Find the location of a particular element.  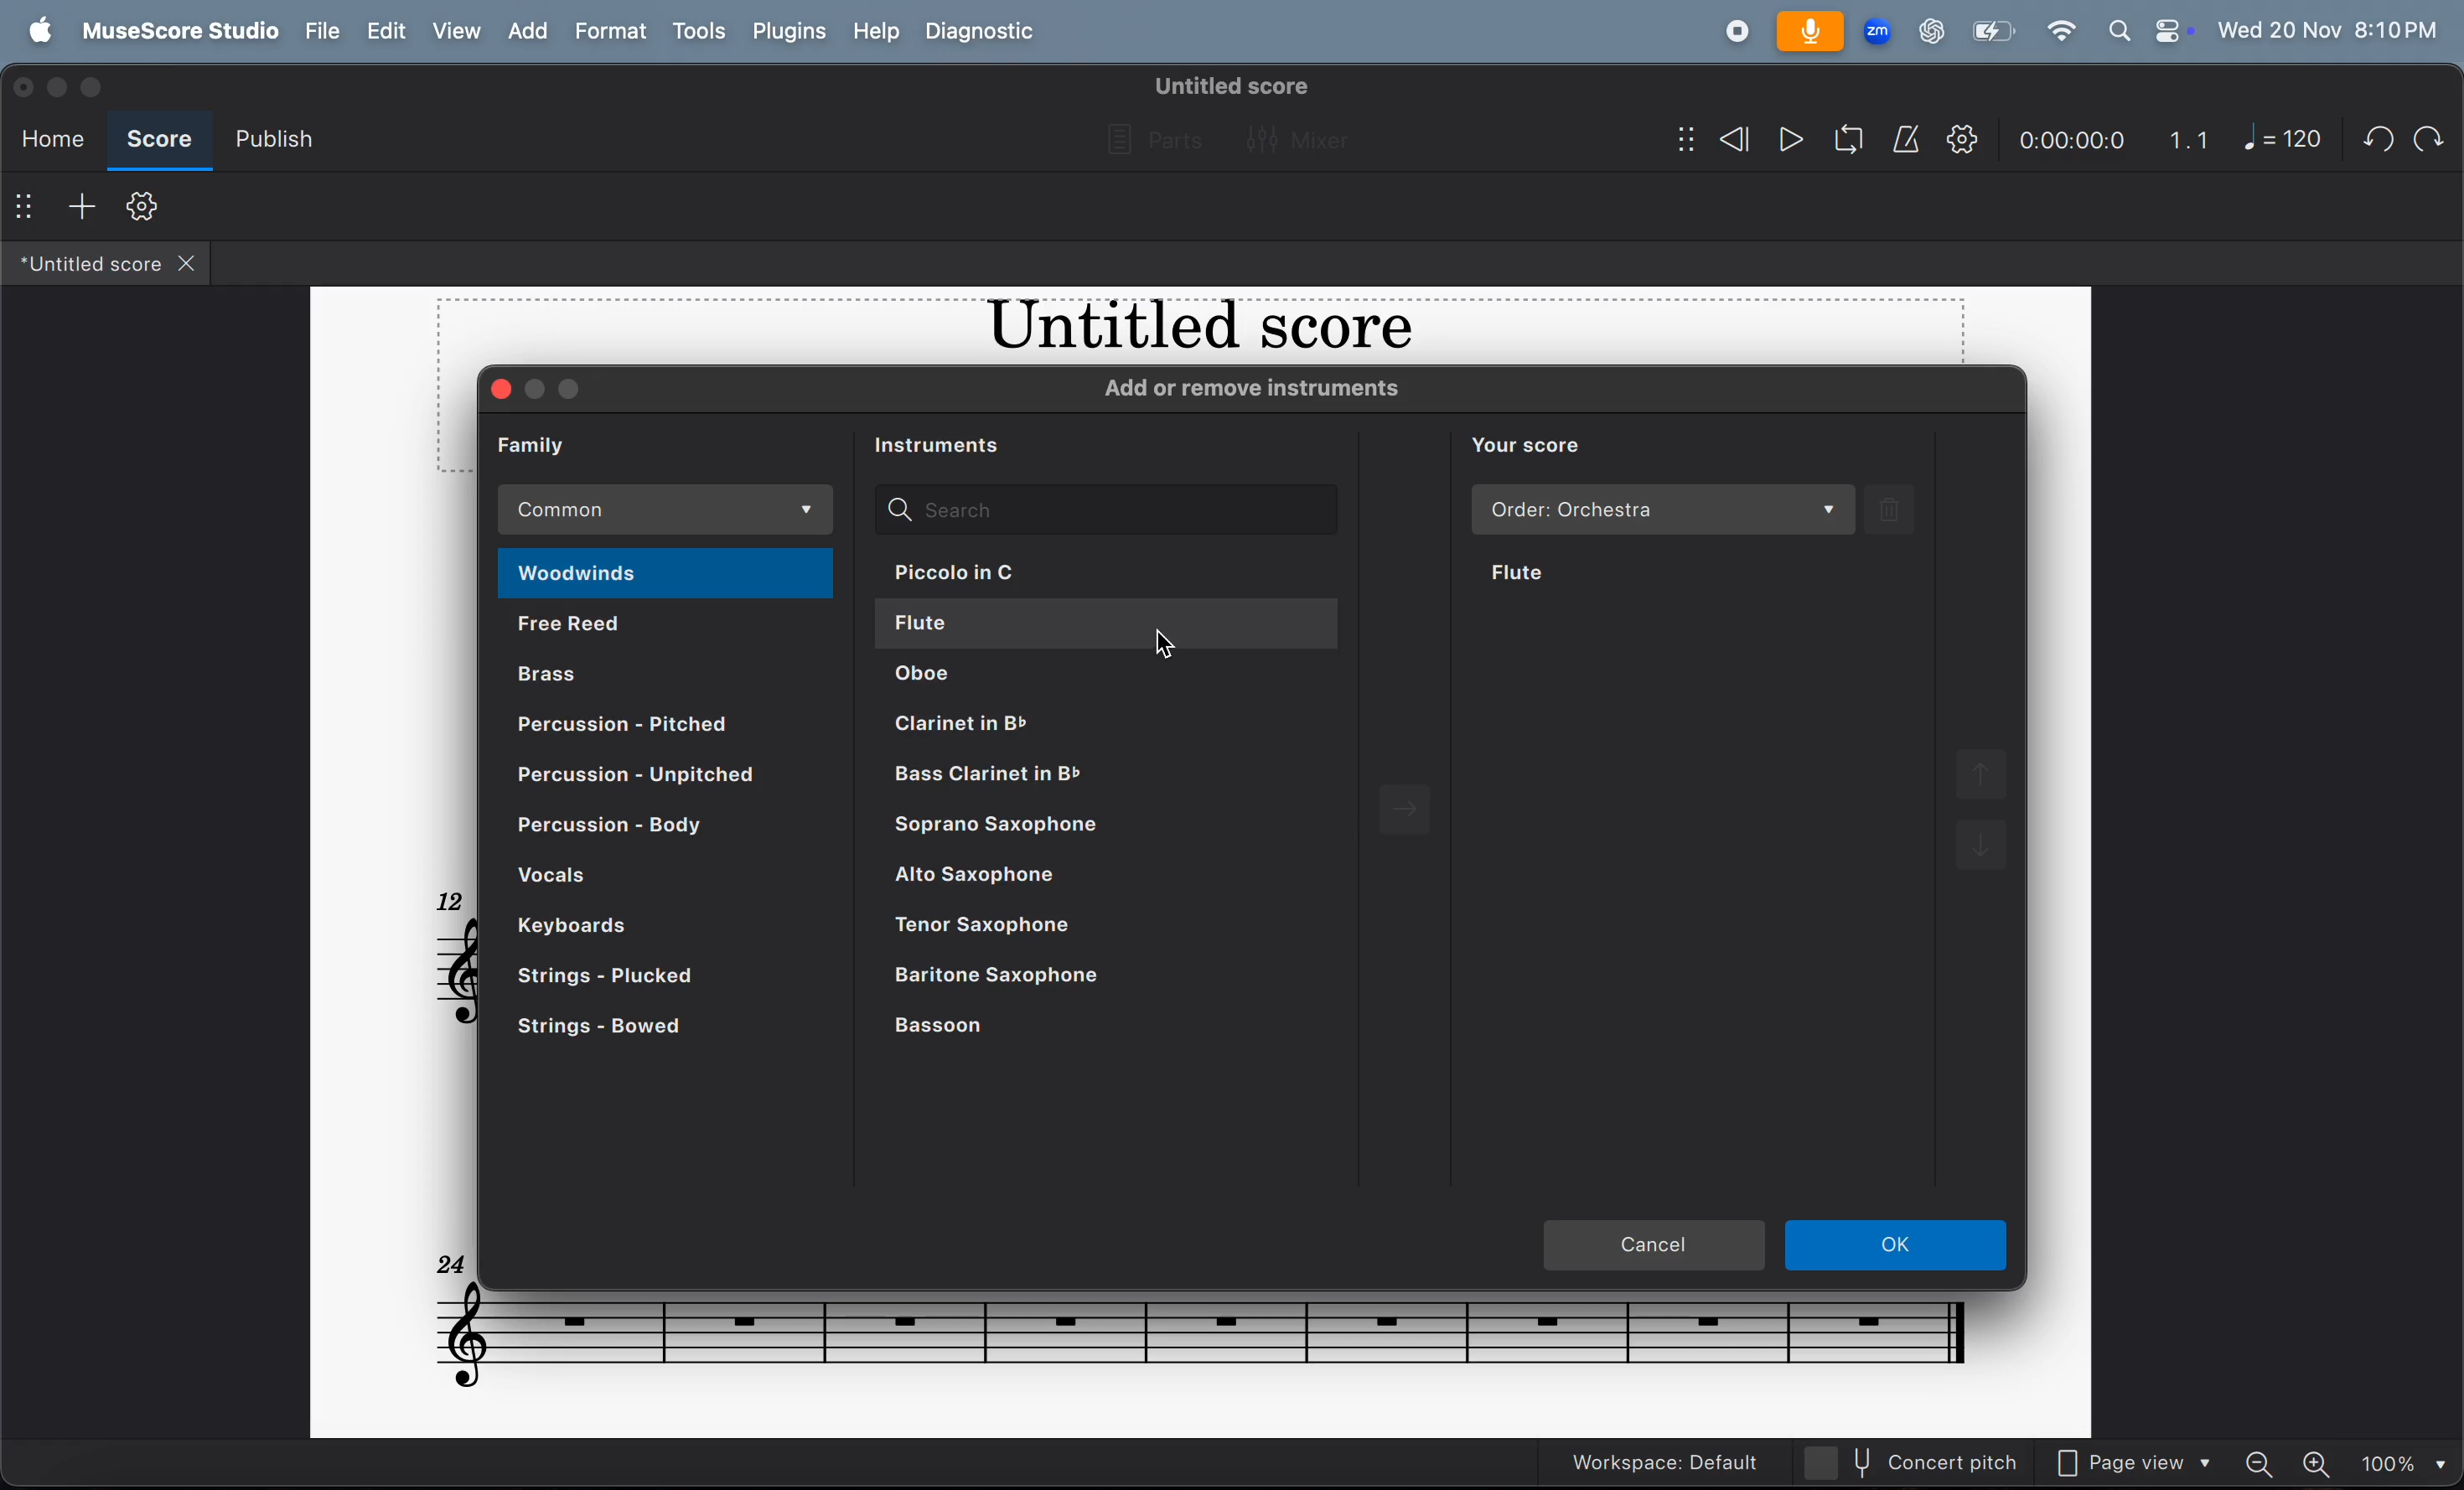

publish is located at coordinates (276, 137).